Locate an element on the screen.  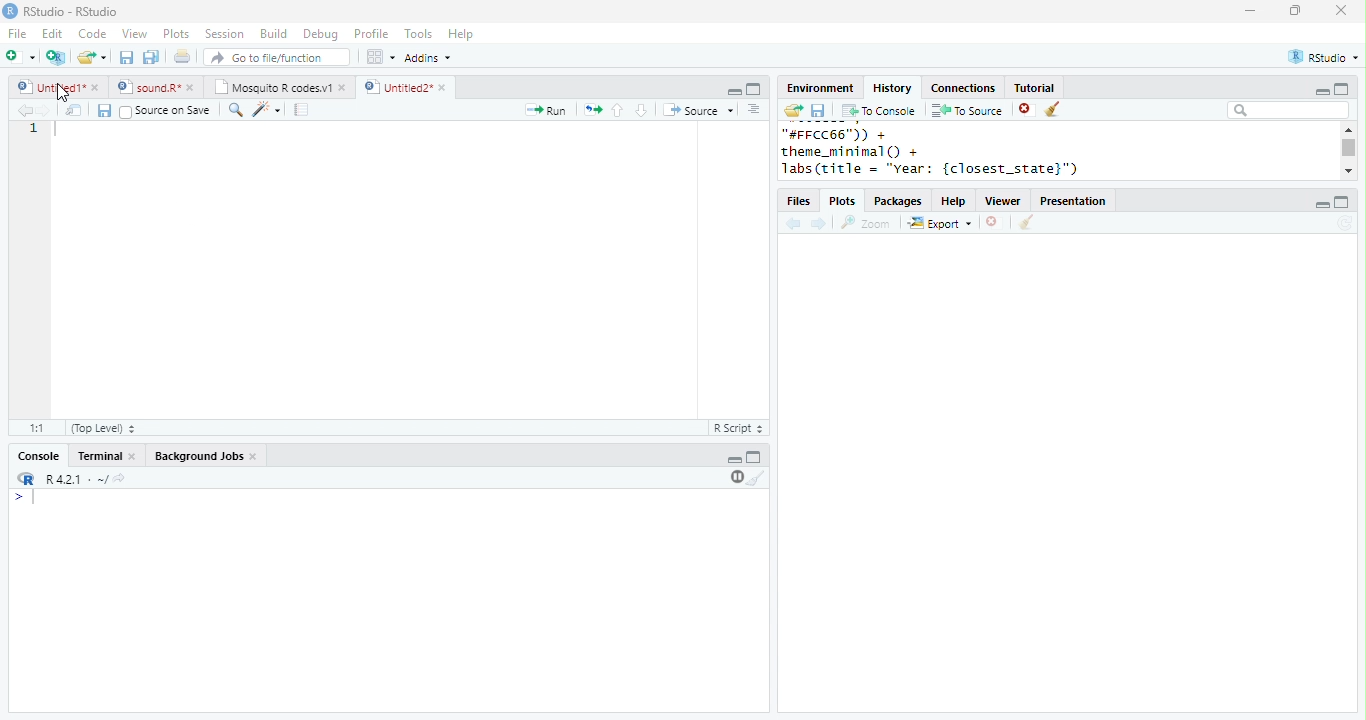
Help is located at coordinates (460, 33).